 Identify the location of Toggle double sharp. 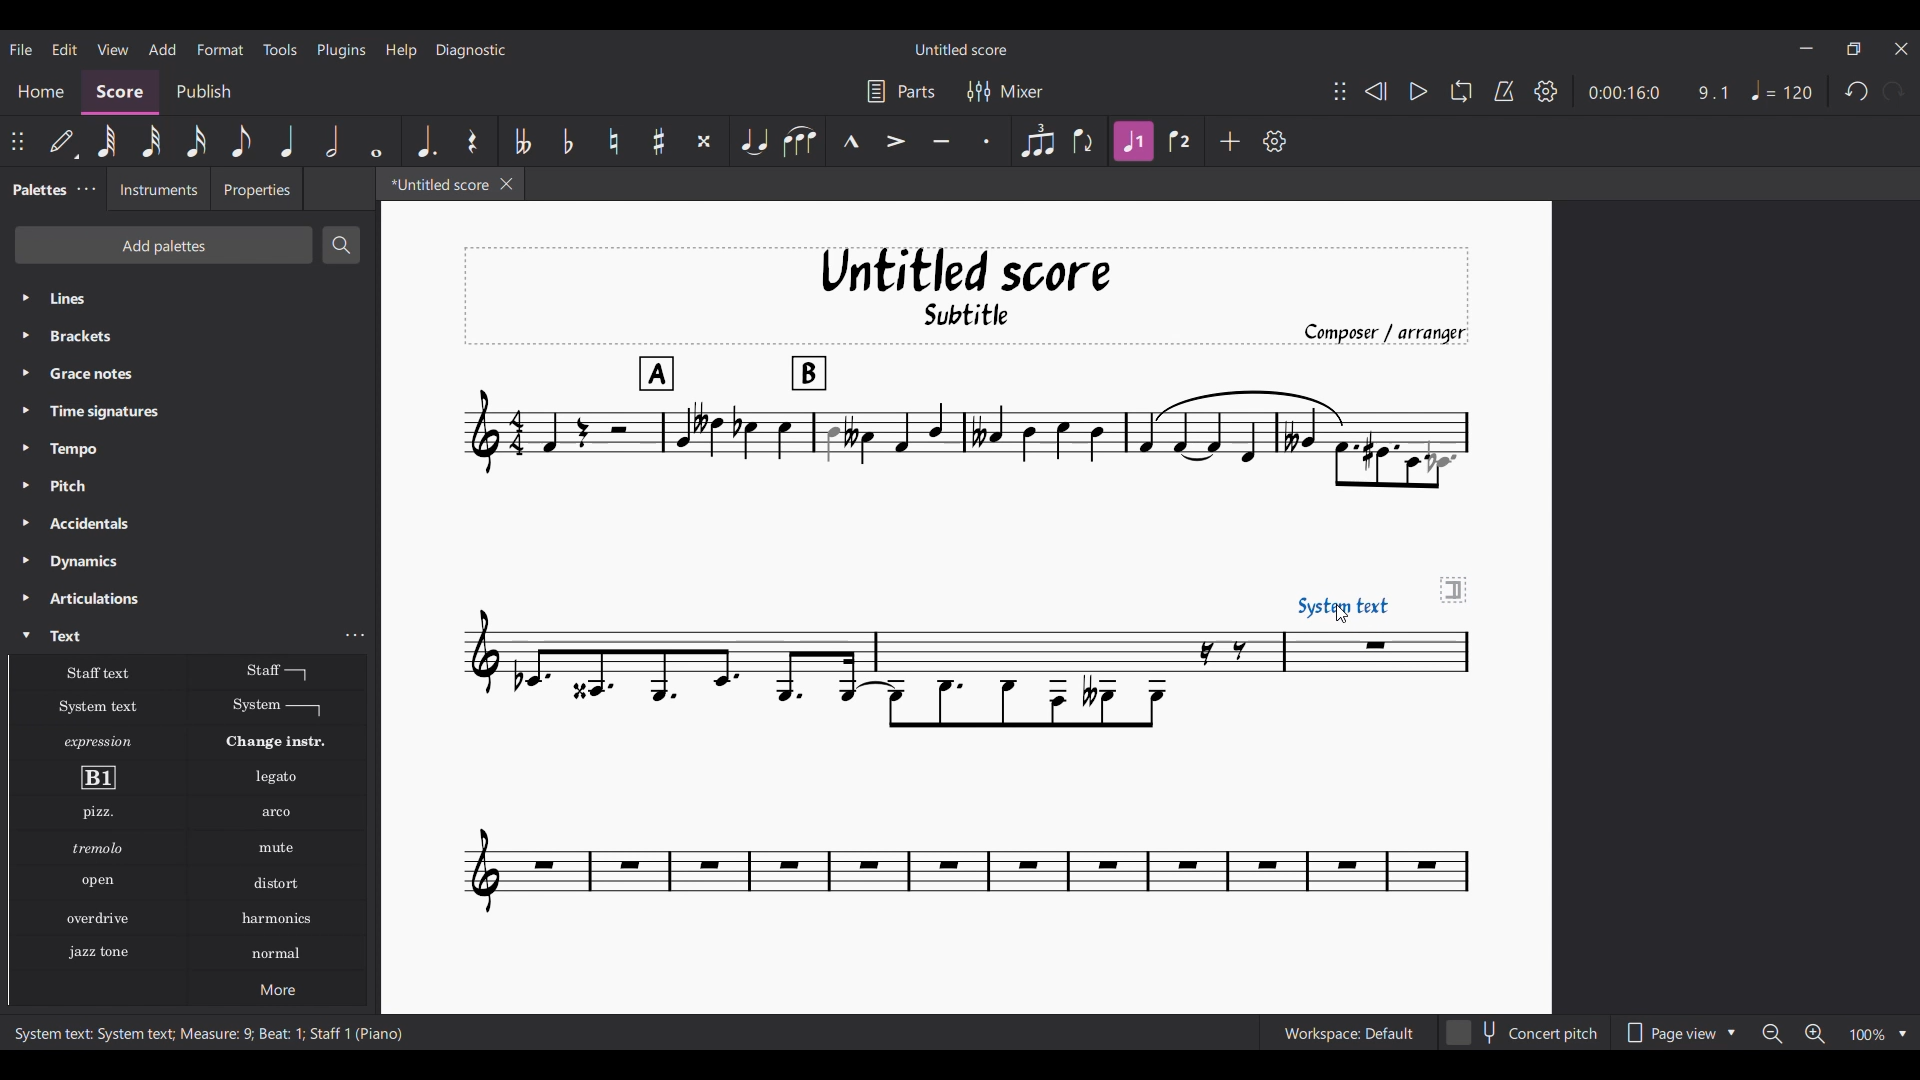
(704, 141).